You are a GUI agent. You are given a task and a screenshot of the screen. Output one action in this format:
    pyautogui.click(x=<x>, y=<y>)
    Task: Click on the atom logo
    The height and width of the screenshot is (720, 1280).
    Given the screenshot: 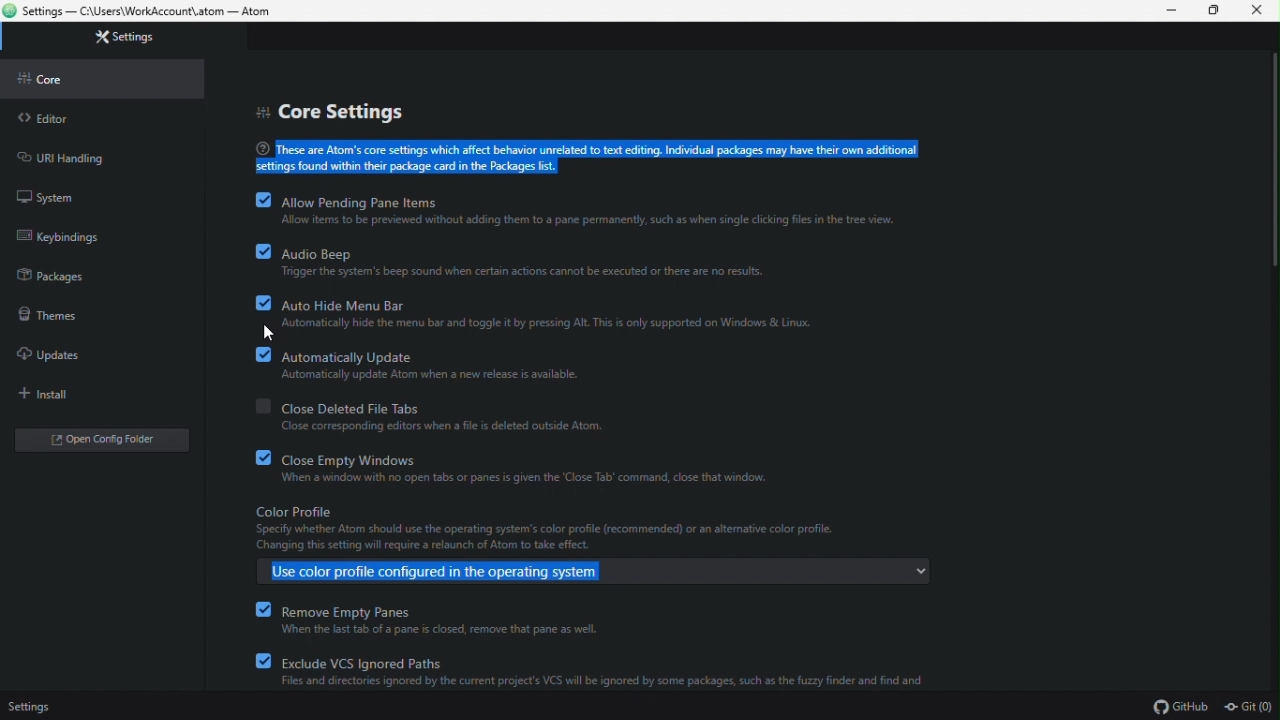 What is the action you would take?
    pyautogui.click(x=9, y=10)
    